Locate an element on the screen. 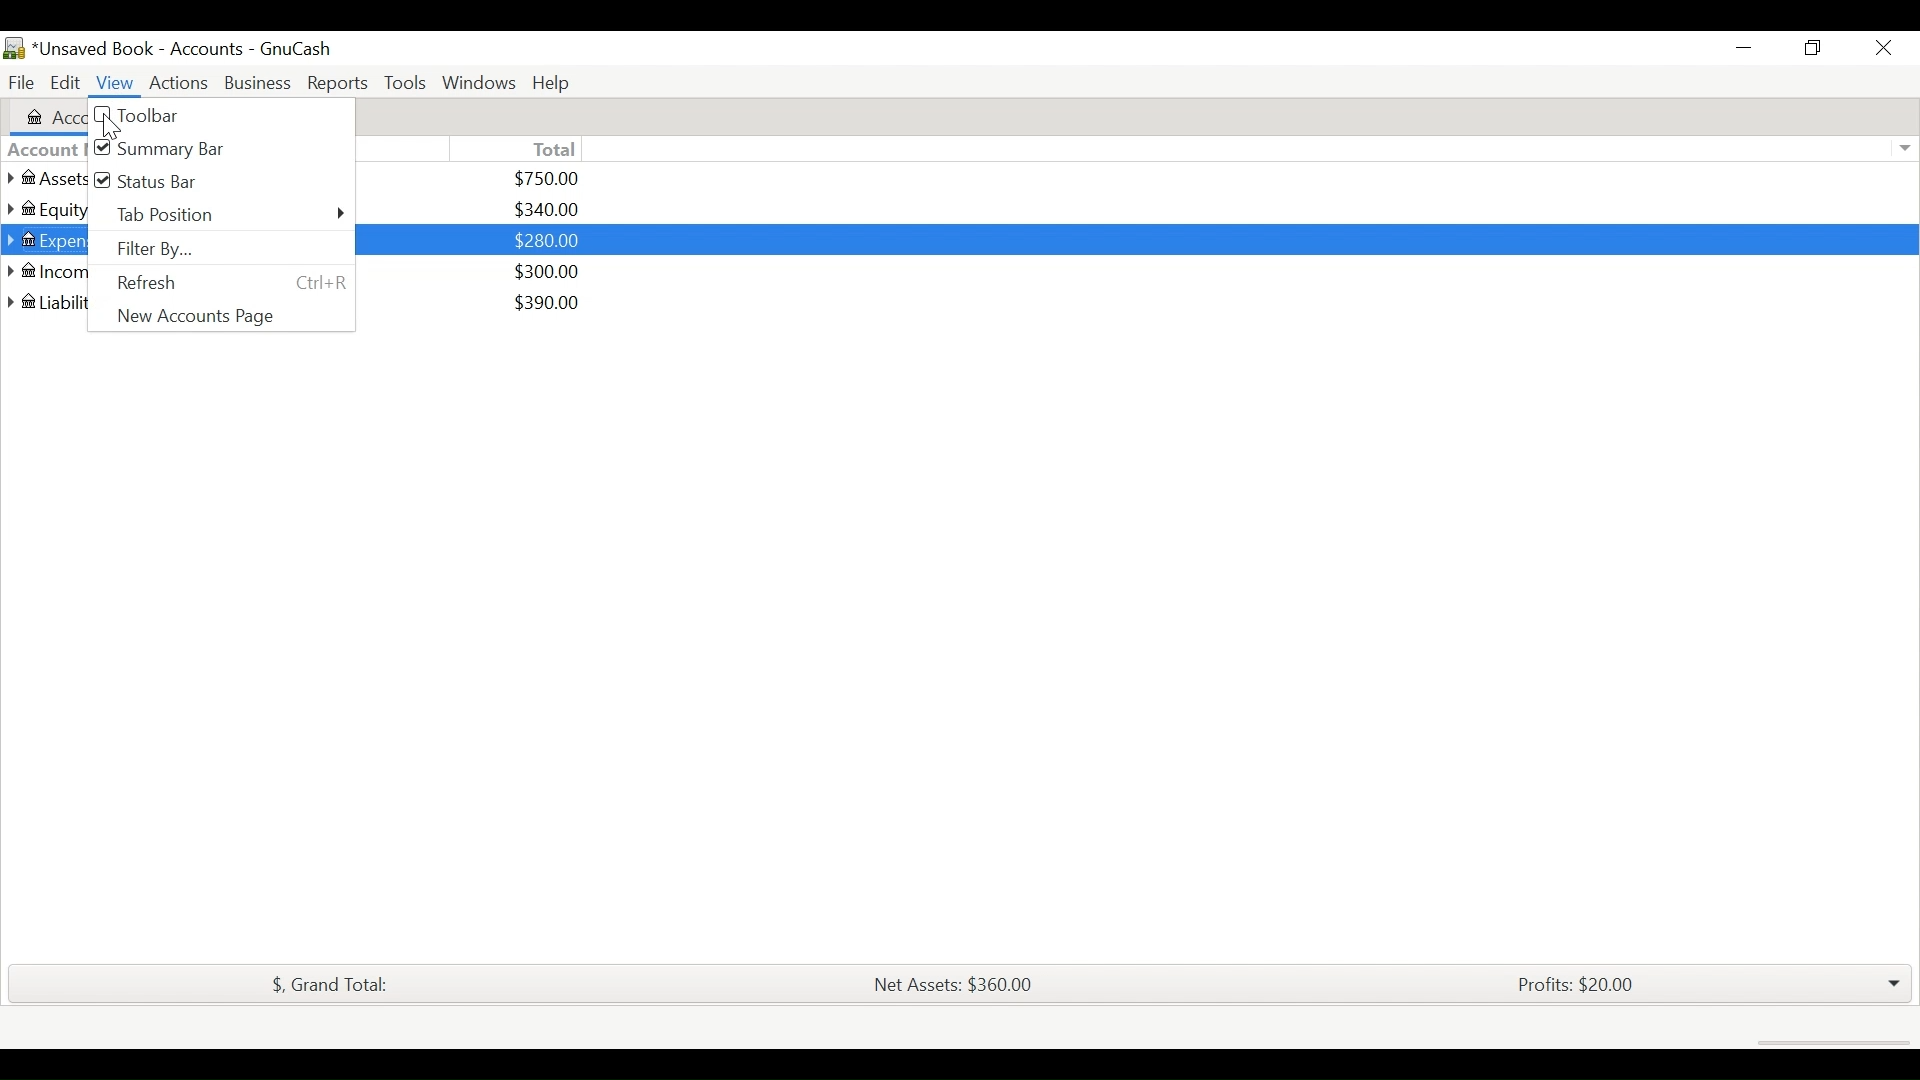  Accounts is located at coordinates (47, 115).